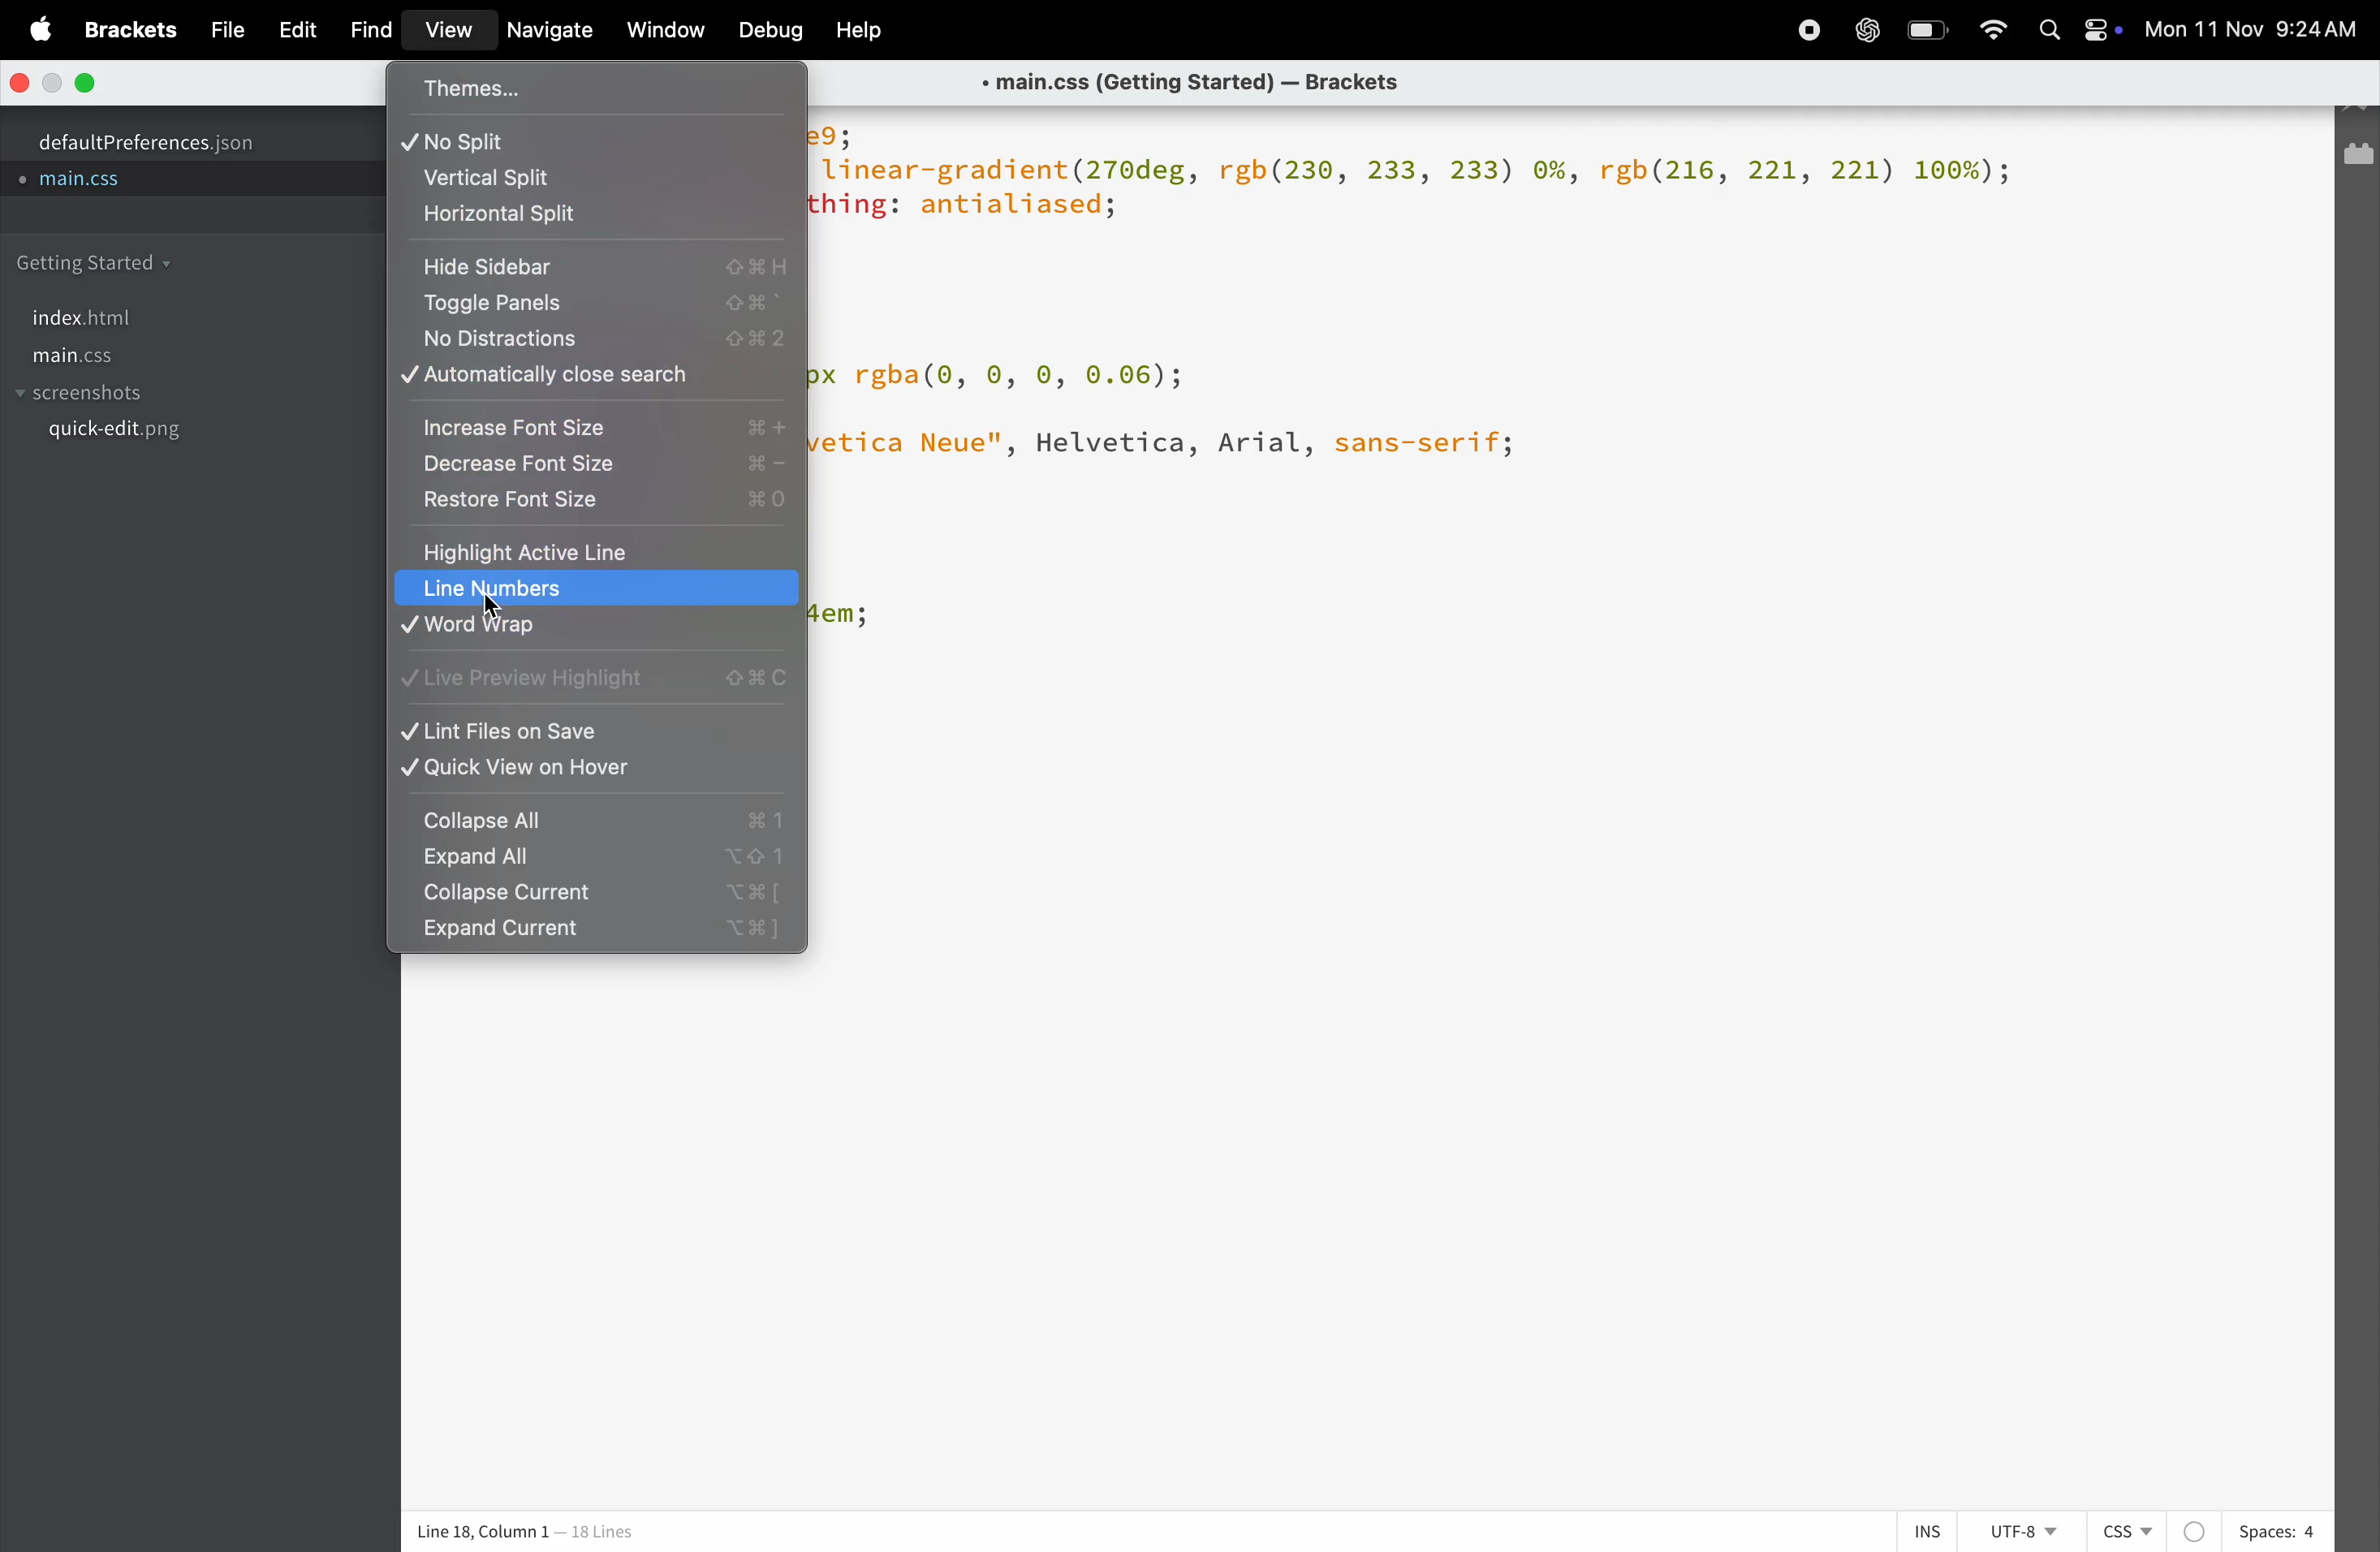 The height and width of the screenshot is (1552, 2380). Describe the element at coordinates (87, 82) in the screenshot. I see `maximize` at that location.